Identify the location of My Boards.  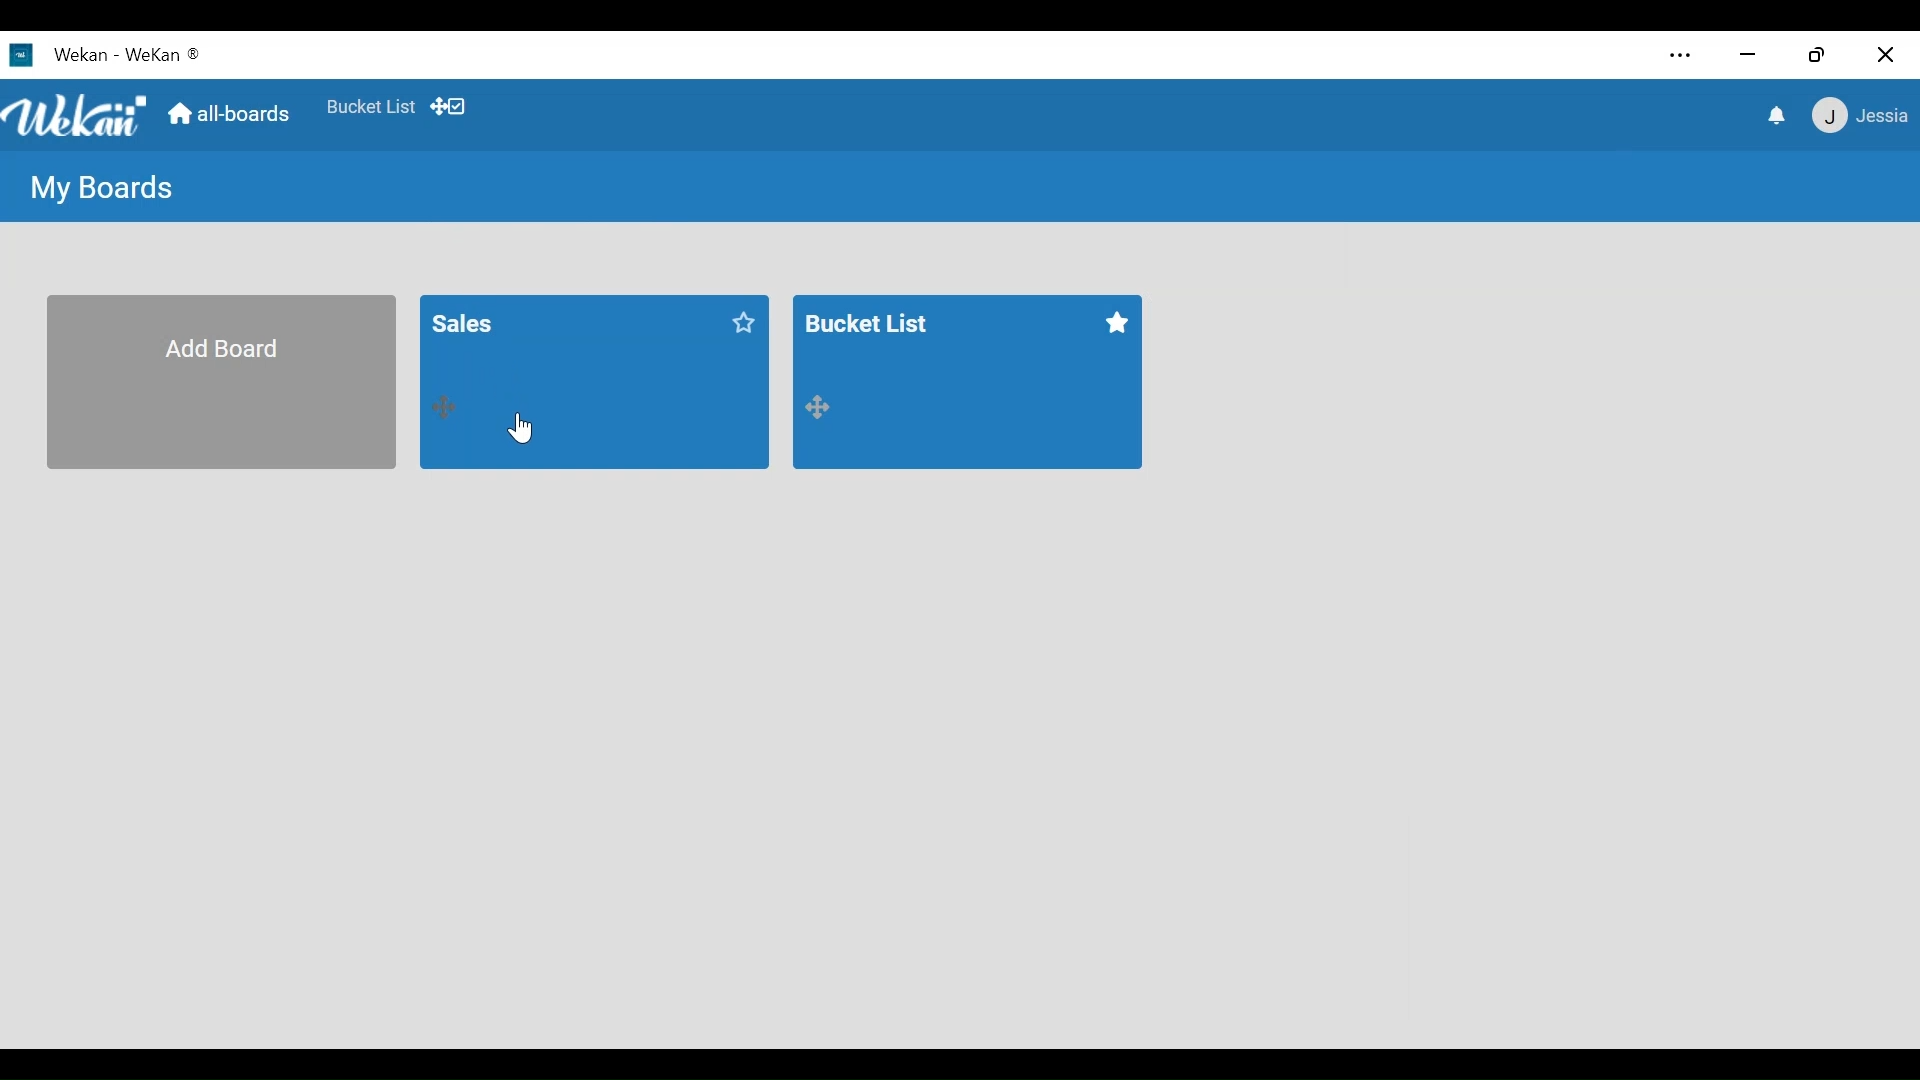
(101, 189).